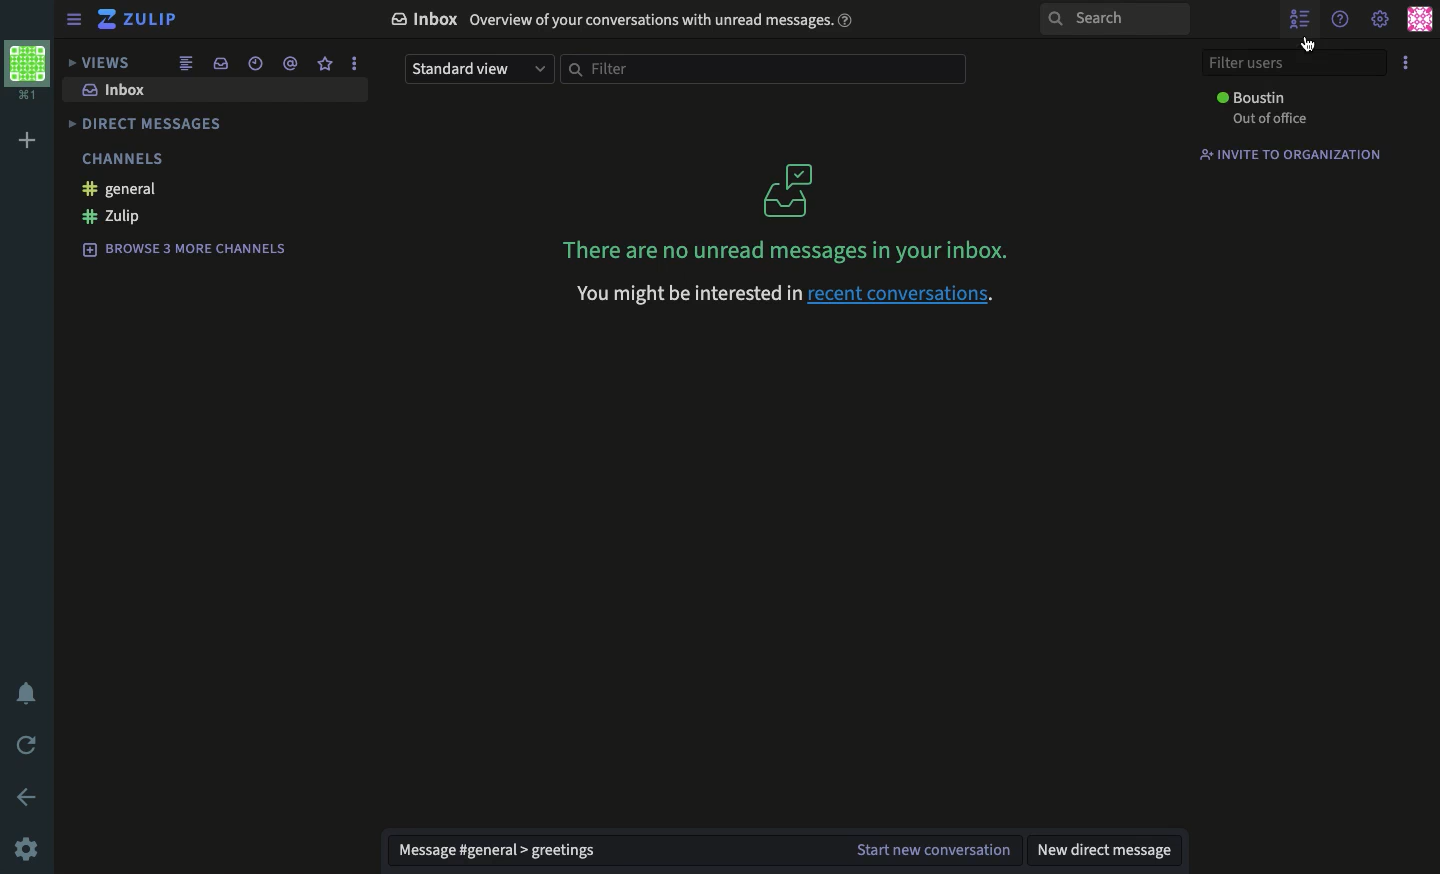 Image resolution: width=1440 pixels, height=874 pixels. Describe the element at coordinates (28, 139) in the screenshot. I see `add workspace` at that location.